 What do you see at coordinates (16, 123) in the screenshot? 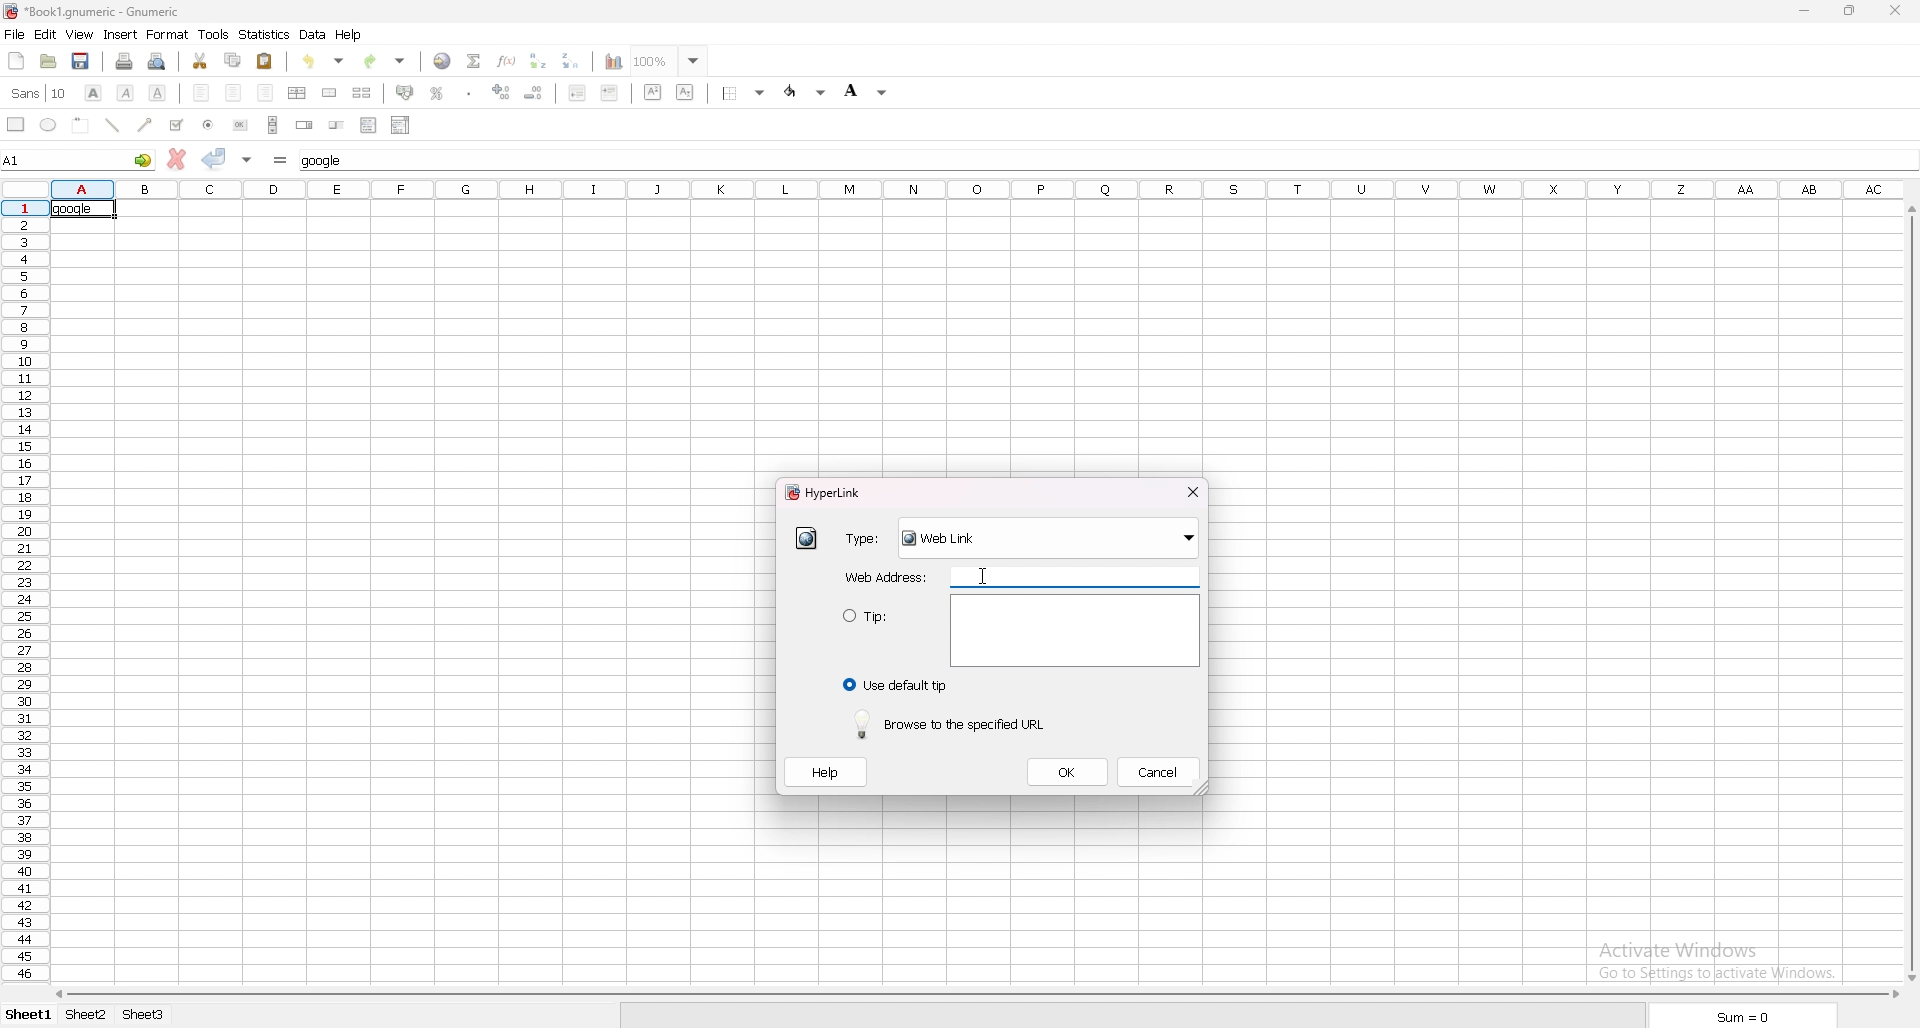
I see `rectangle` at bounding box center [16, 123].